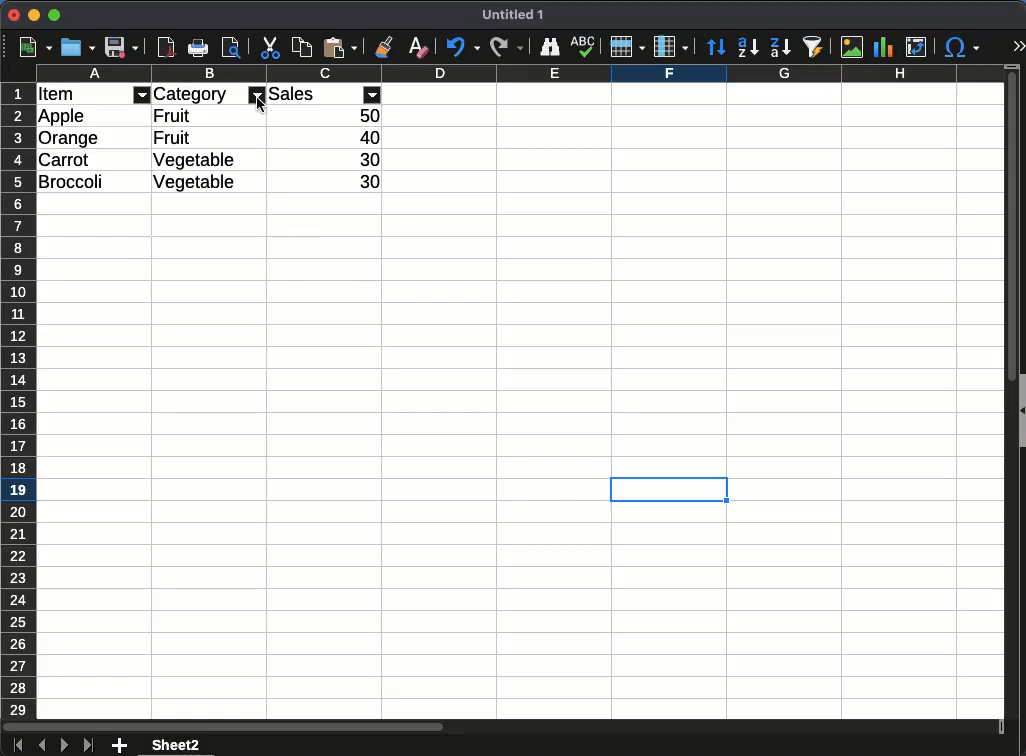 This screenshot has height=756, width=1026. I want to click on close, so click(13, 15).